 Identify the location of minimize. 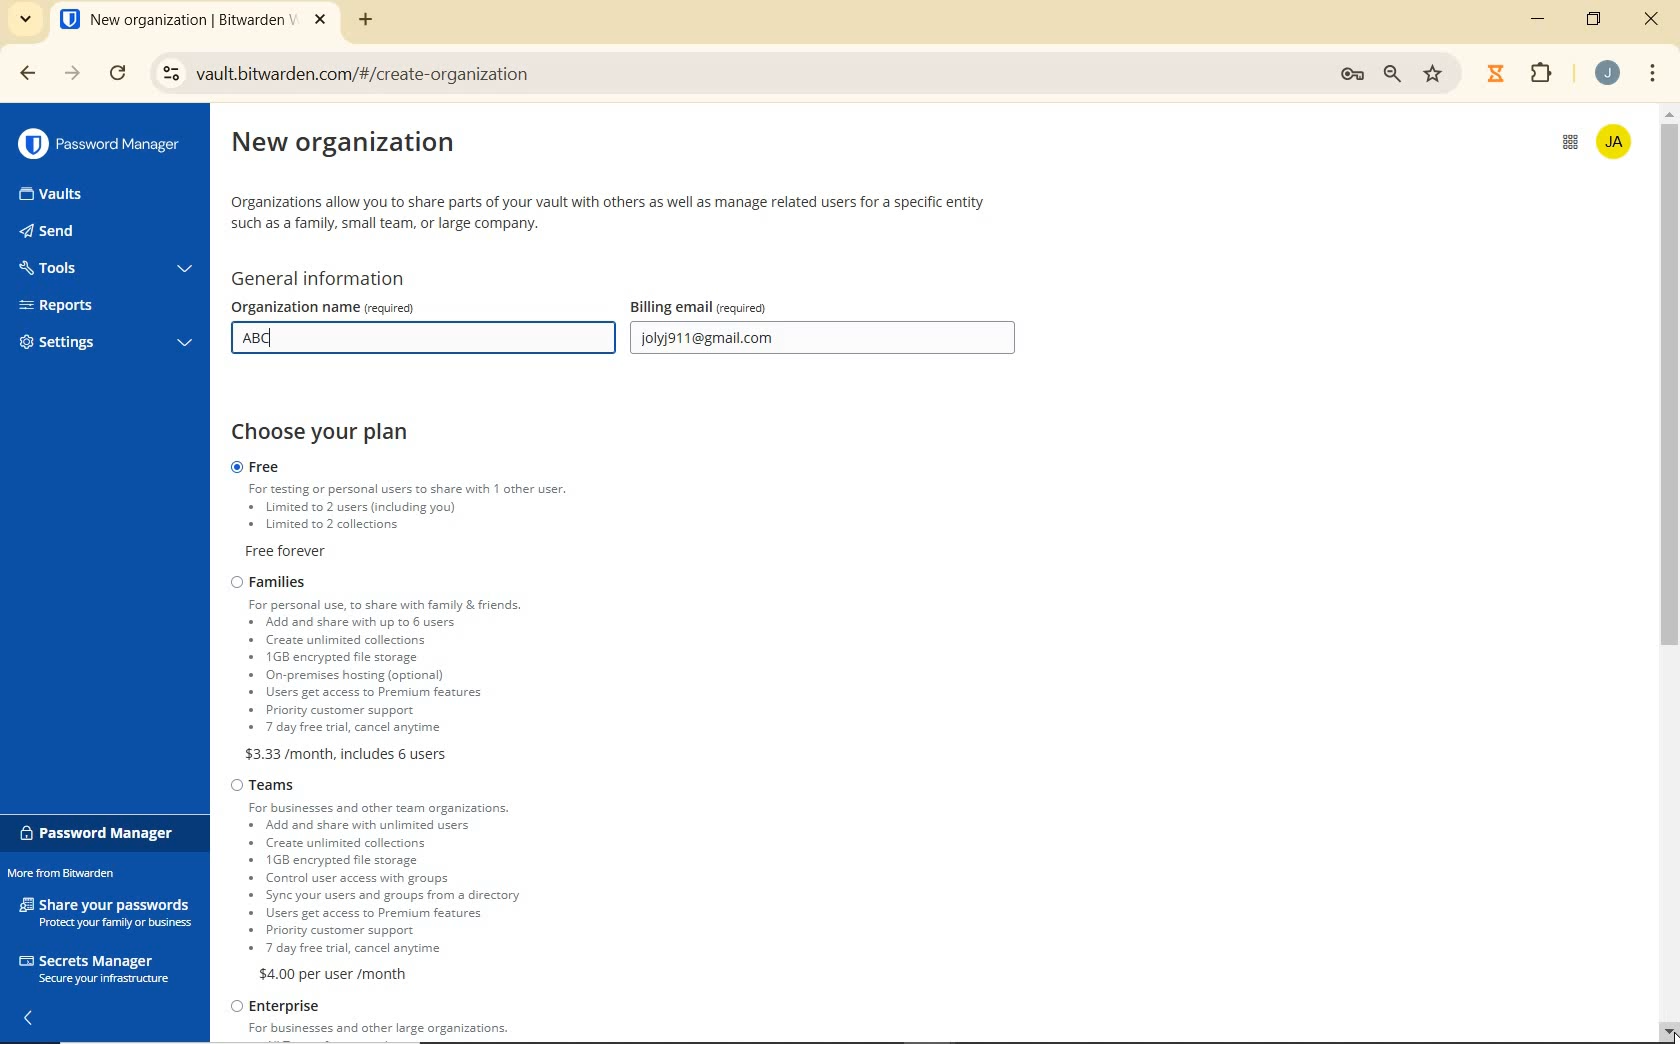
(1541, 19).